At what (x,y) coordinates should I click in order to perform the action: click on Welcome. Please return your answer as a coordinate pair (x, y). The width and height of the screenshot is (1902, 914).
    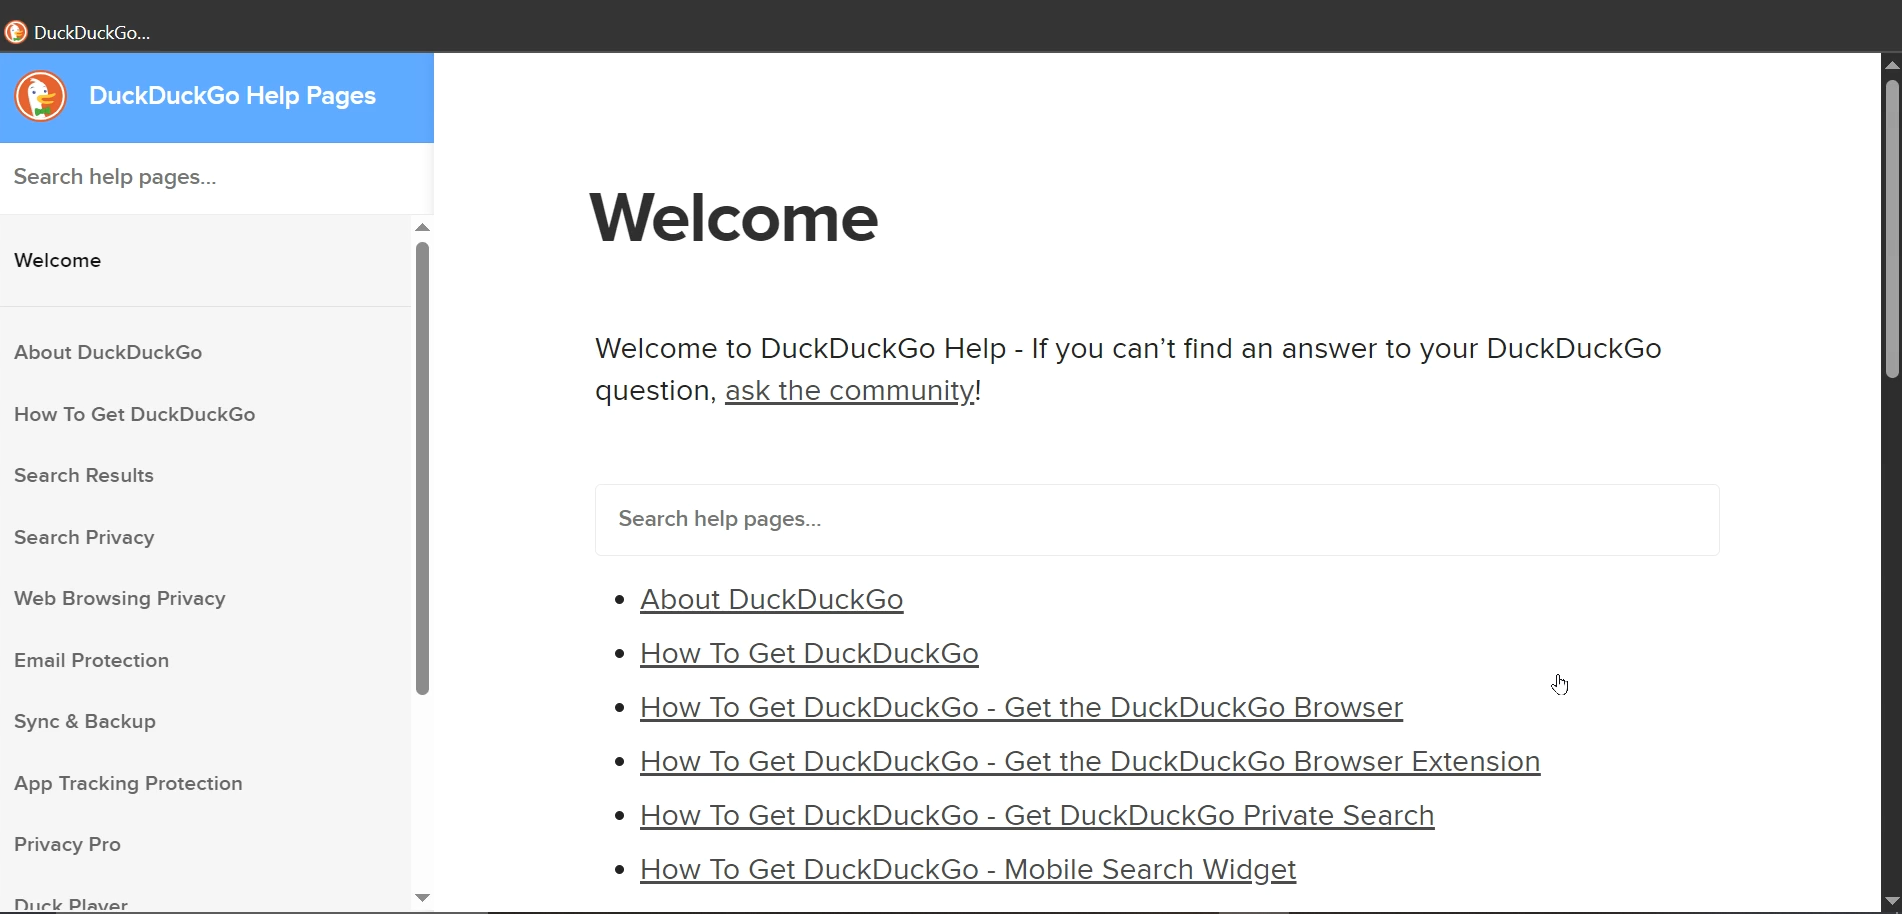
    Looking at the image, I should click on (730, 217).